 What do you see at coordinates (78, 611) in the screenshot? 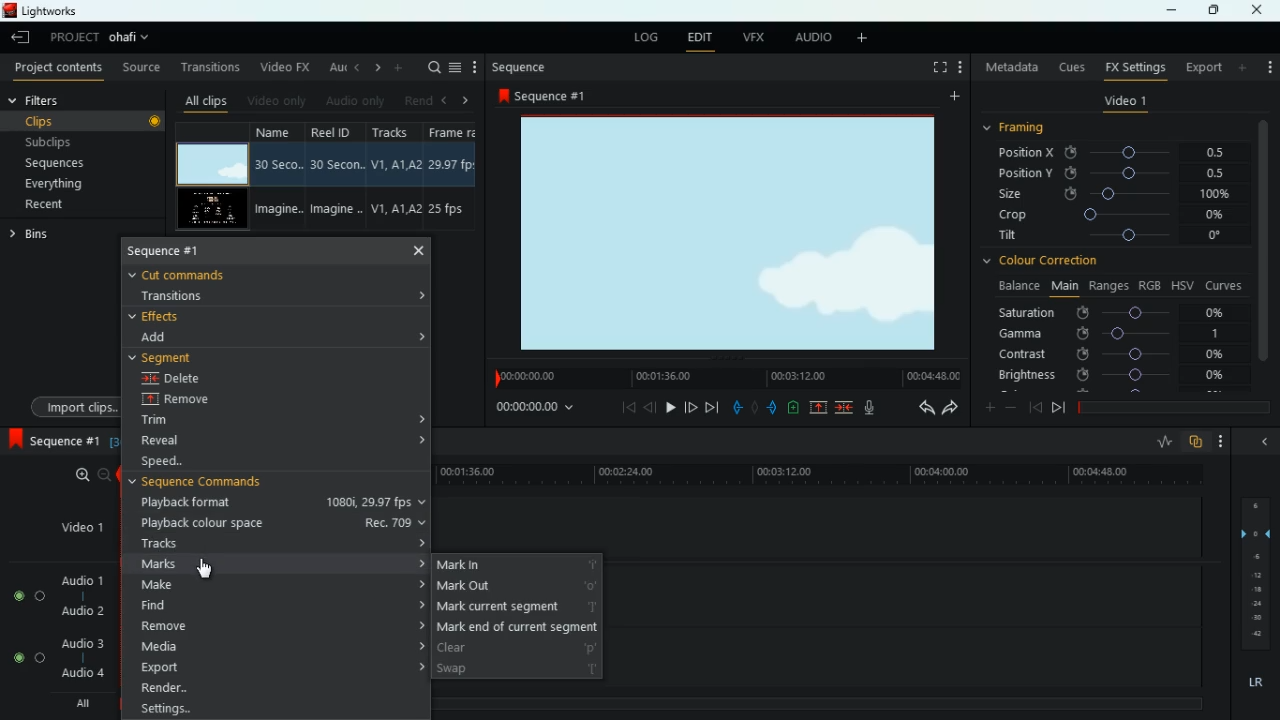
I see `audio 2` at bounding box center [78, 611].